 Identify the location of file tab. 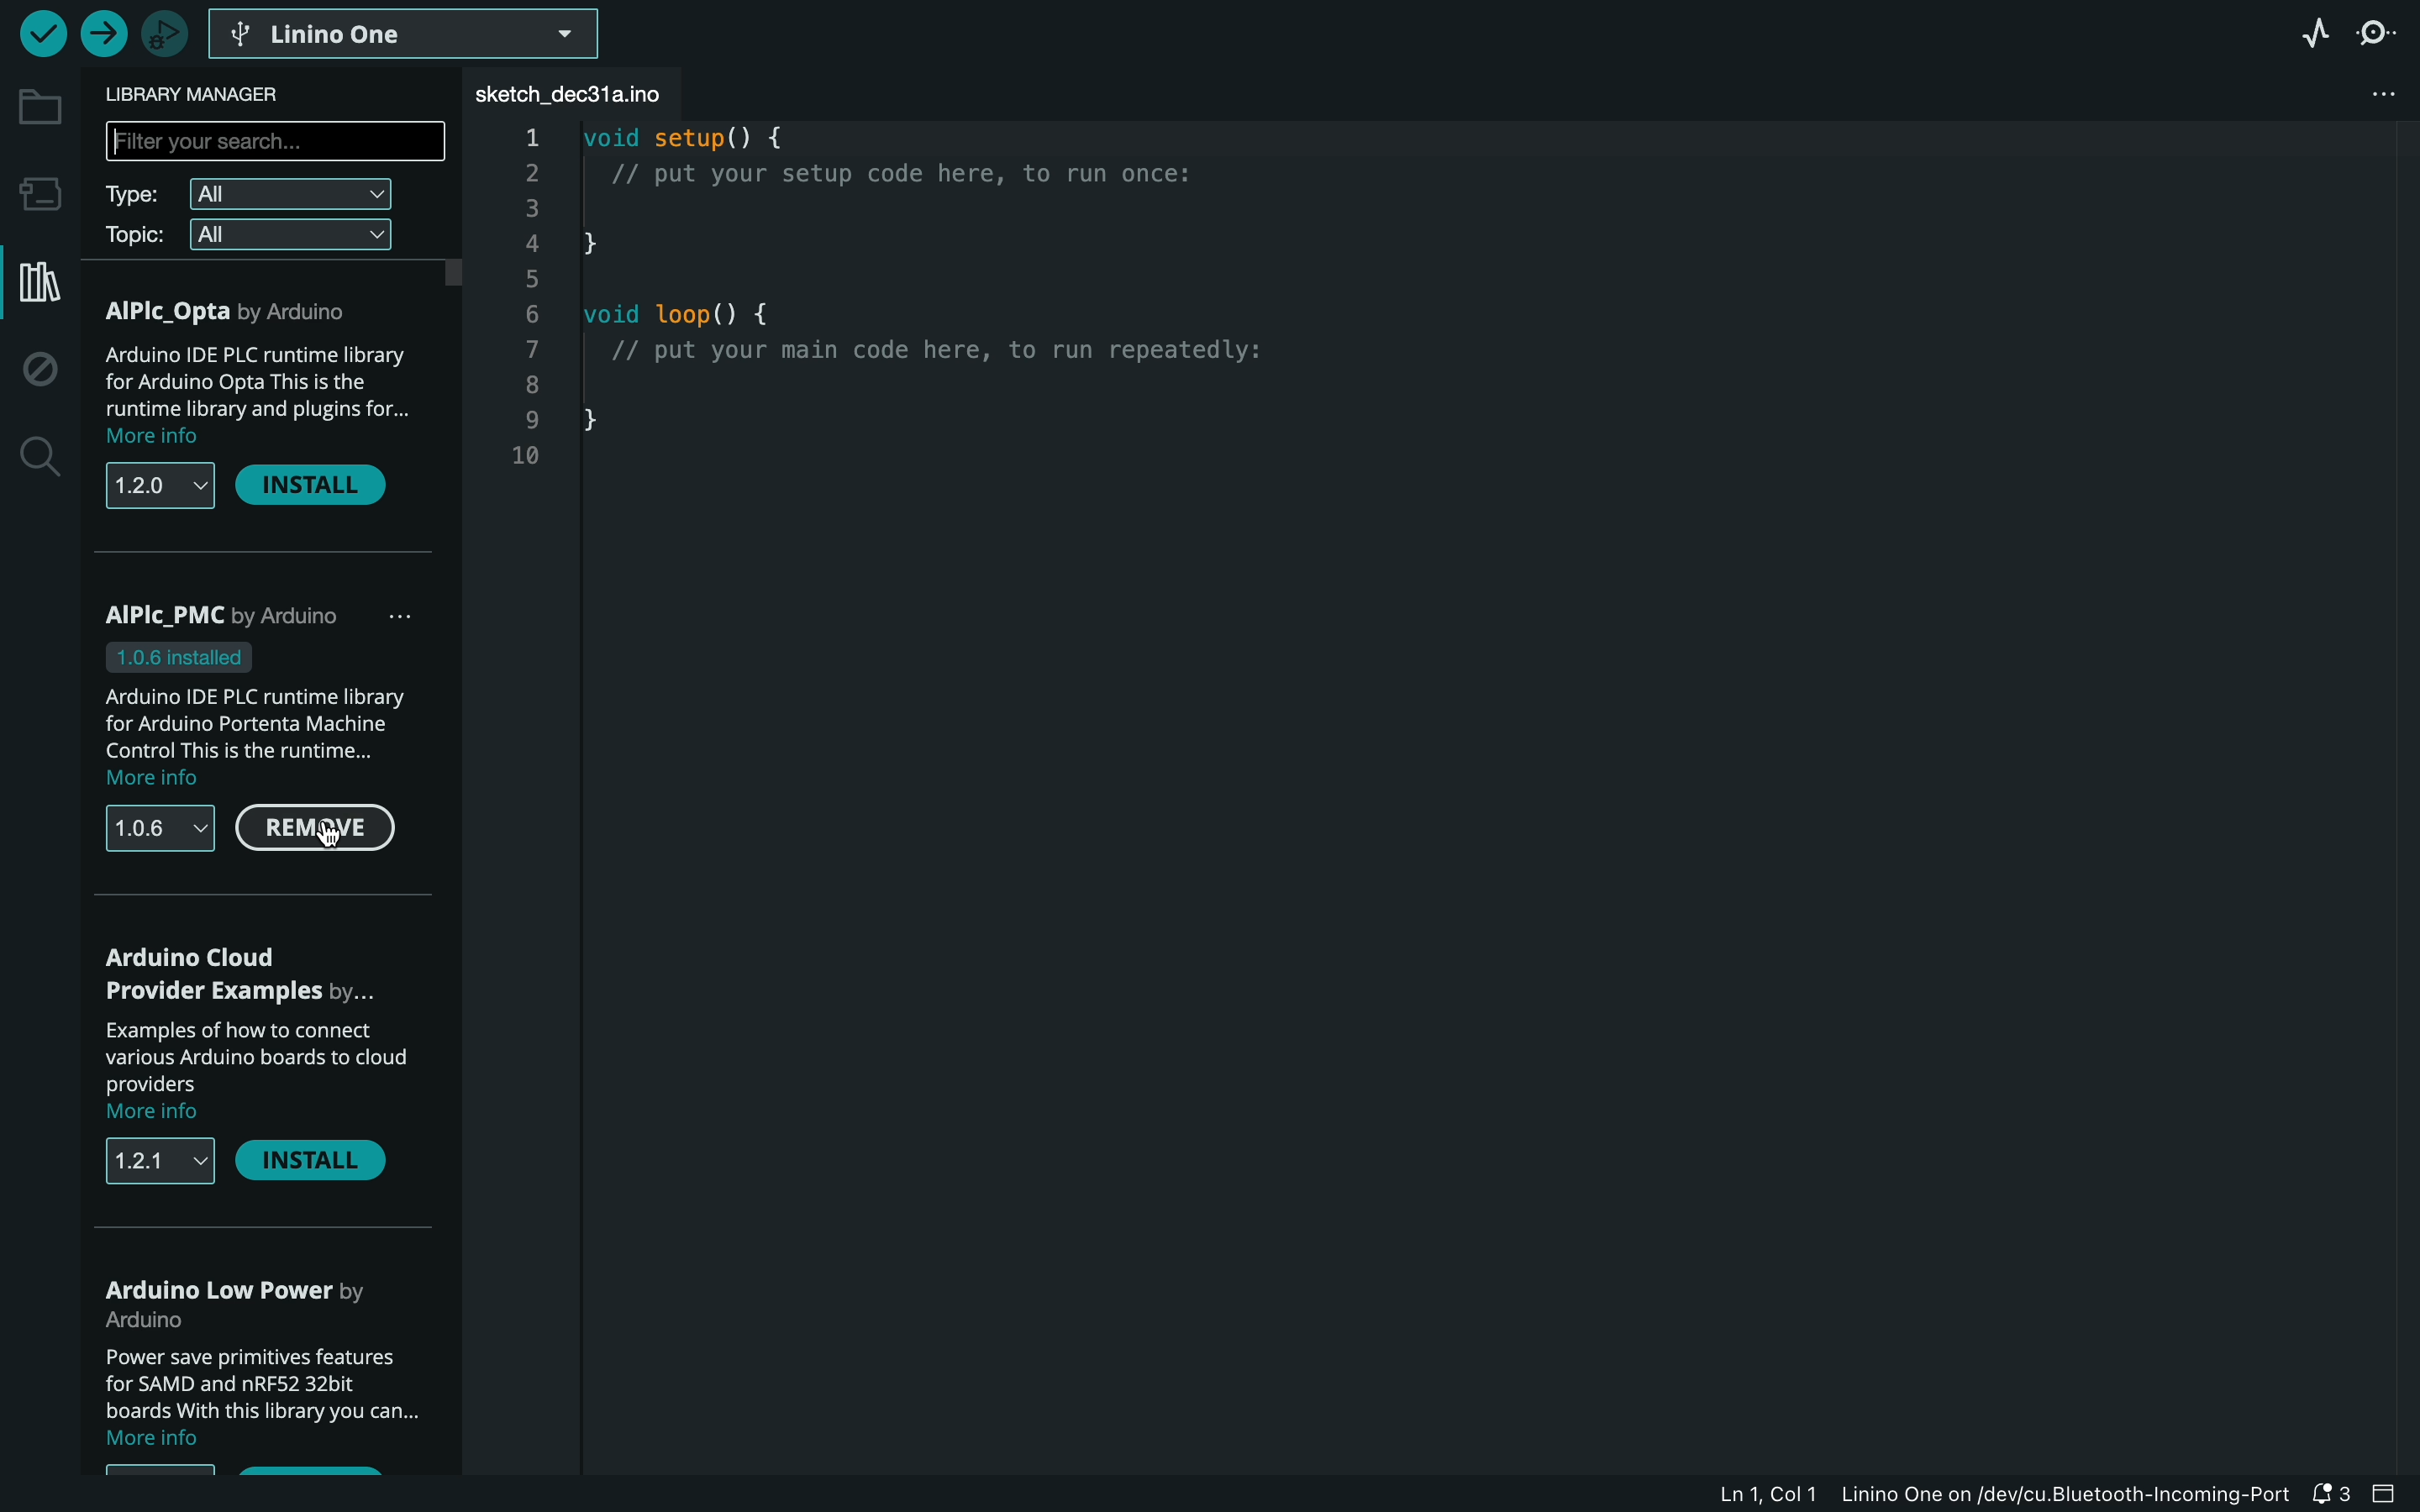
(581, 93).